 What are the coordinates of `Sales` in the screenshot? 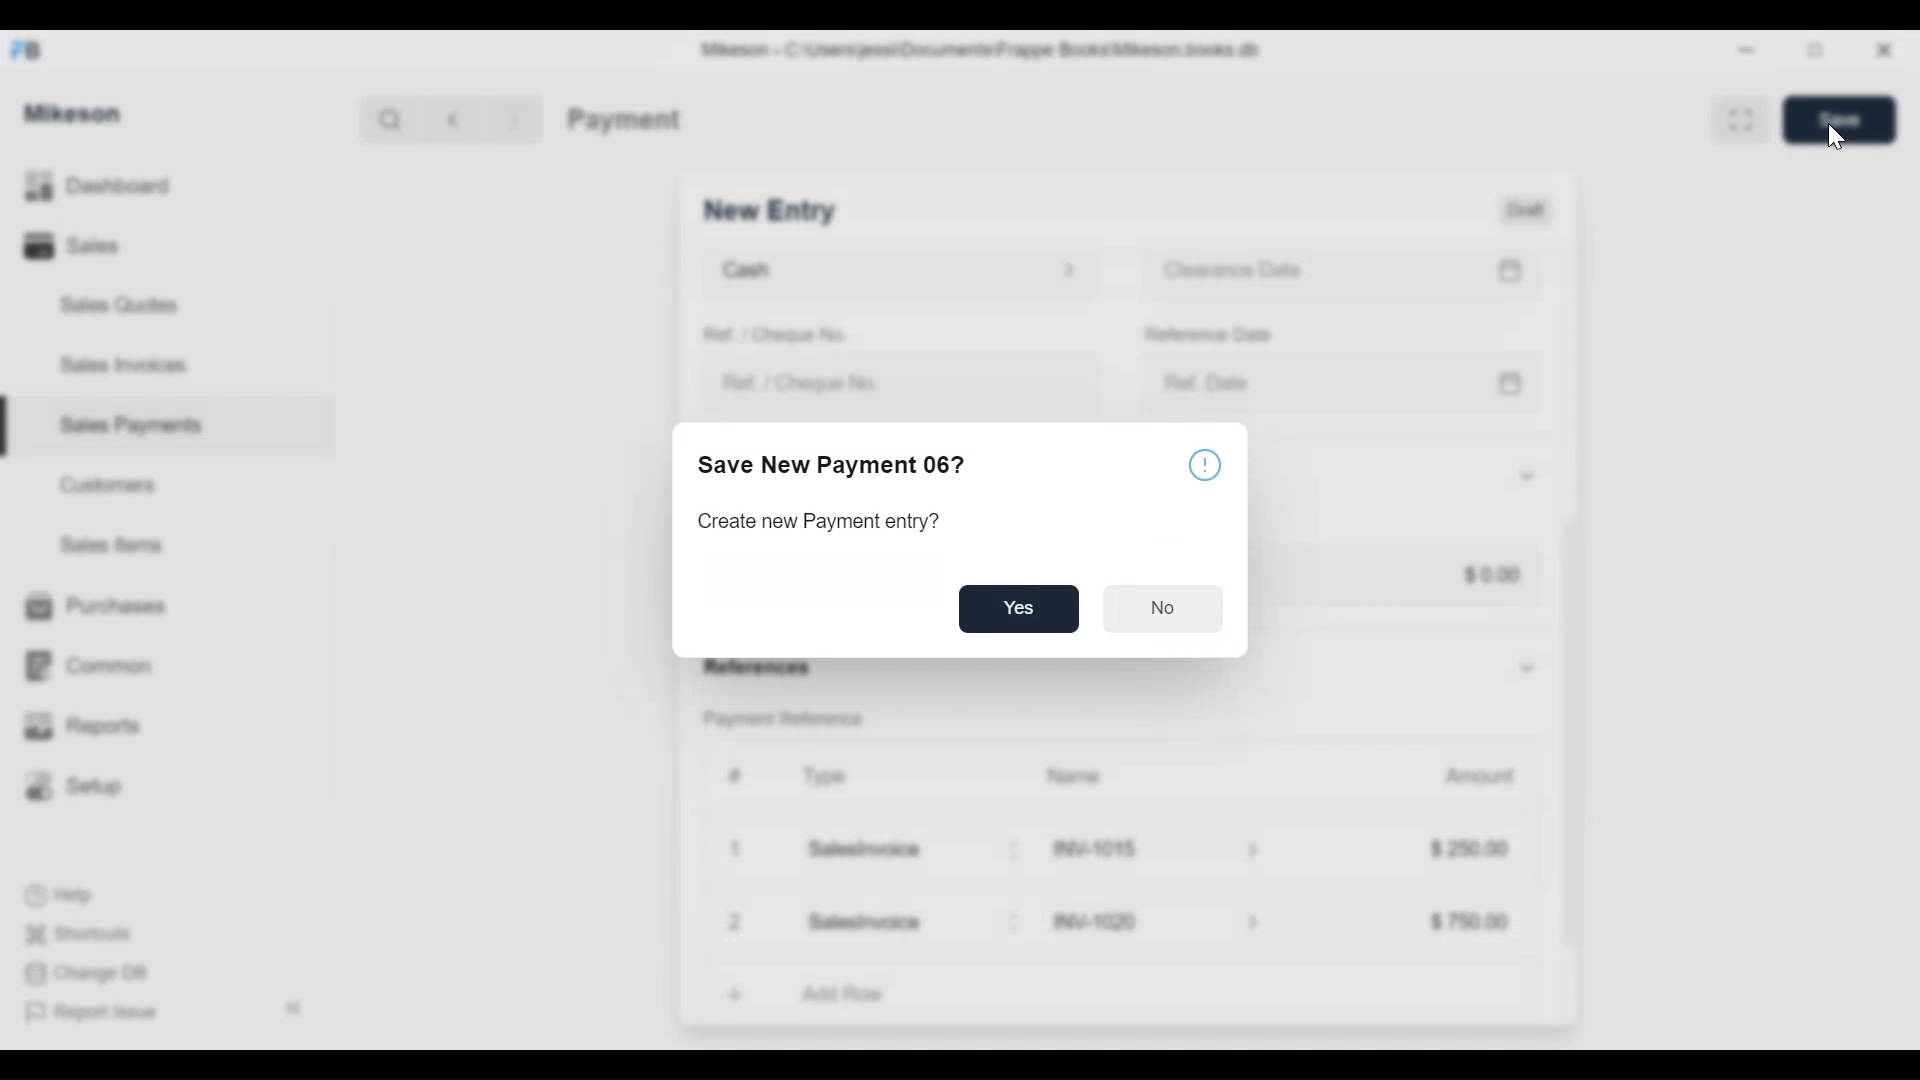 It's located at (70, 248).